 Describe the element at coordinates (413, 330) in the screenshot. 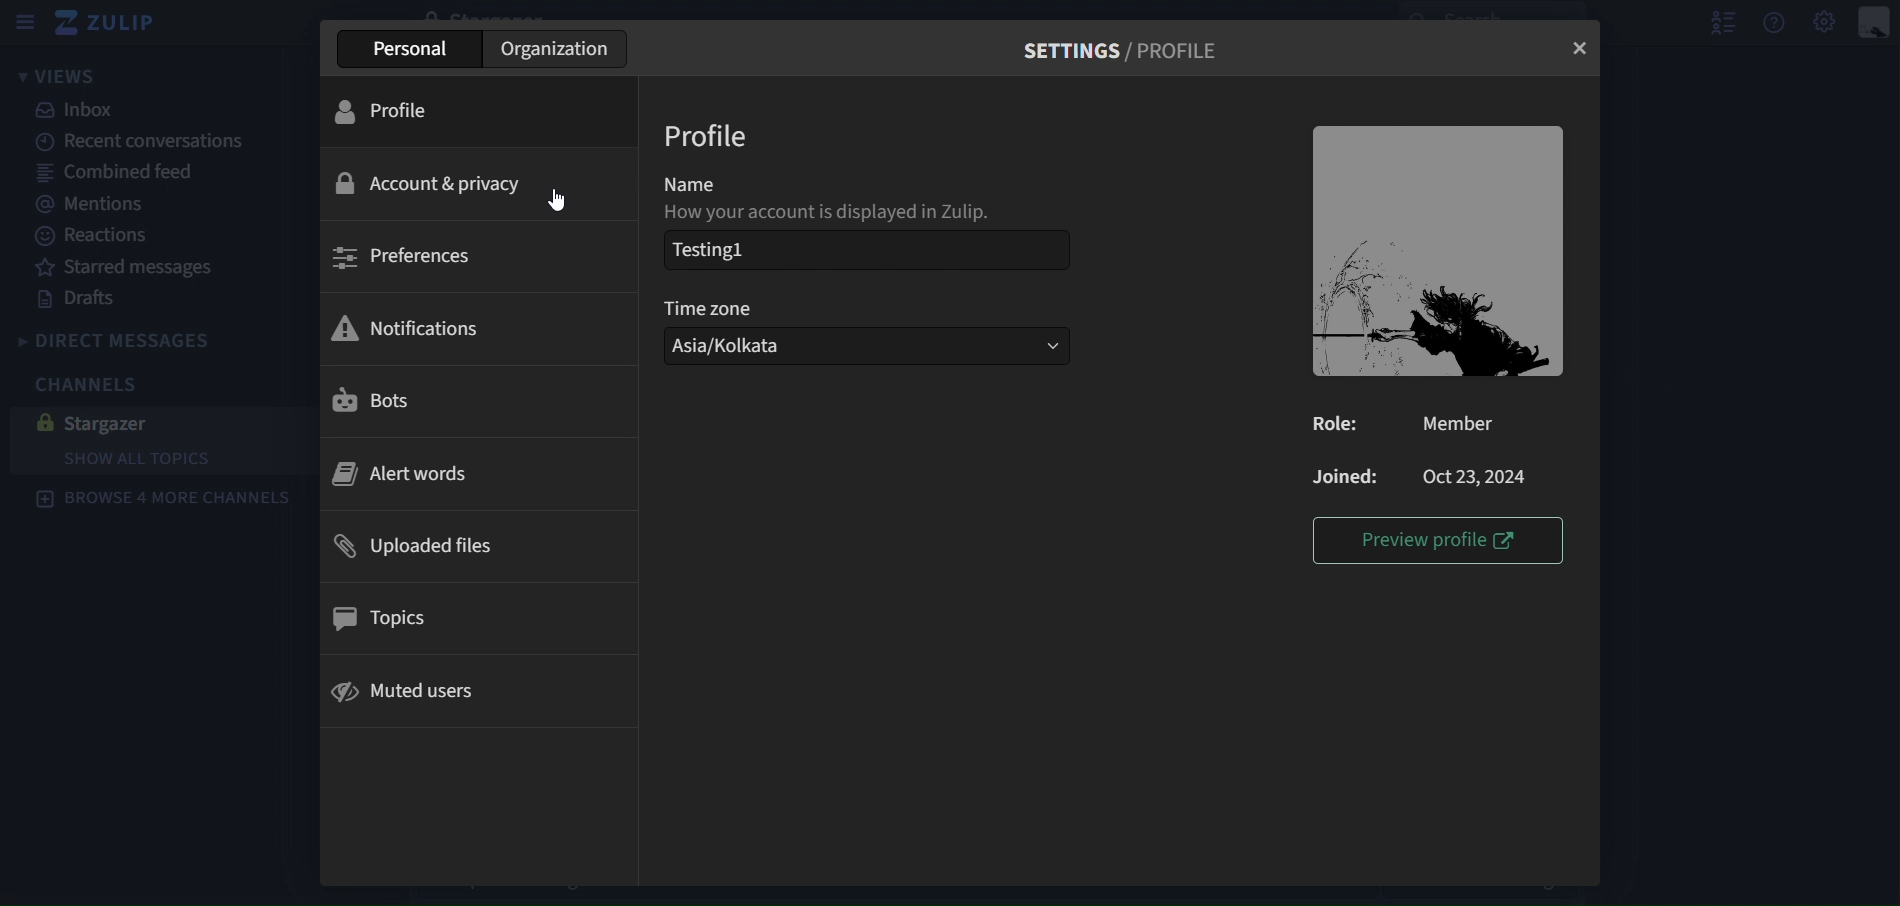

I see `notifications` at that location.